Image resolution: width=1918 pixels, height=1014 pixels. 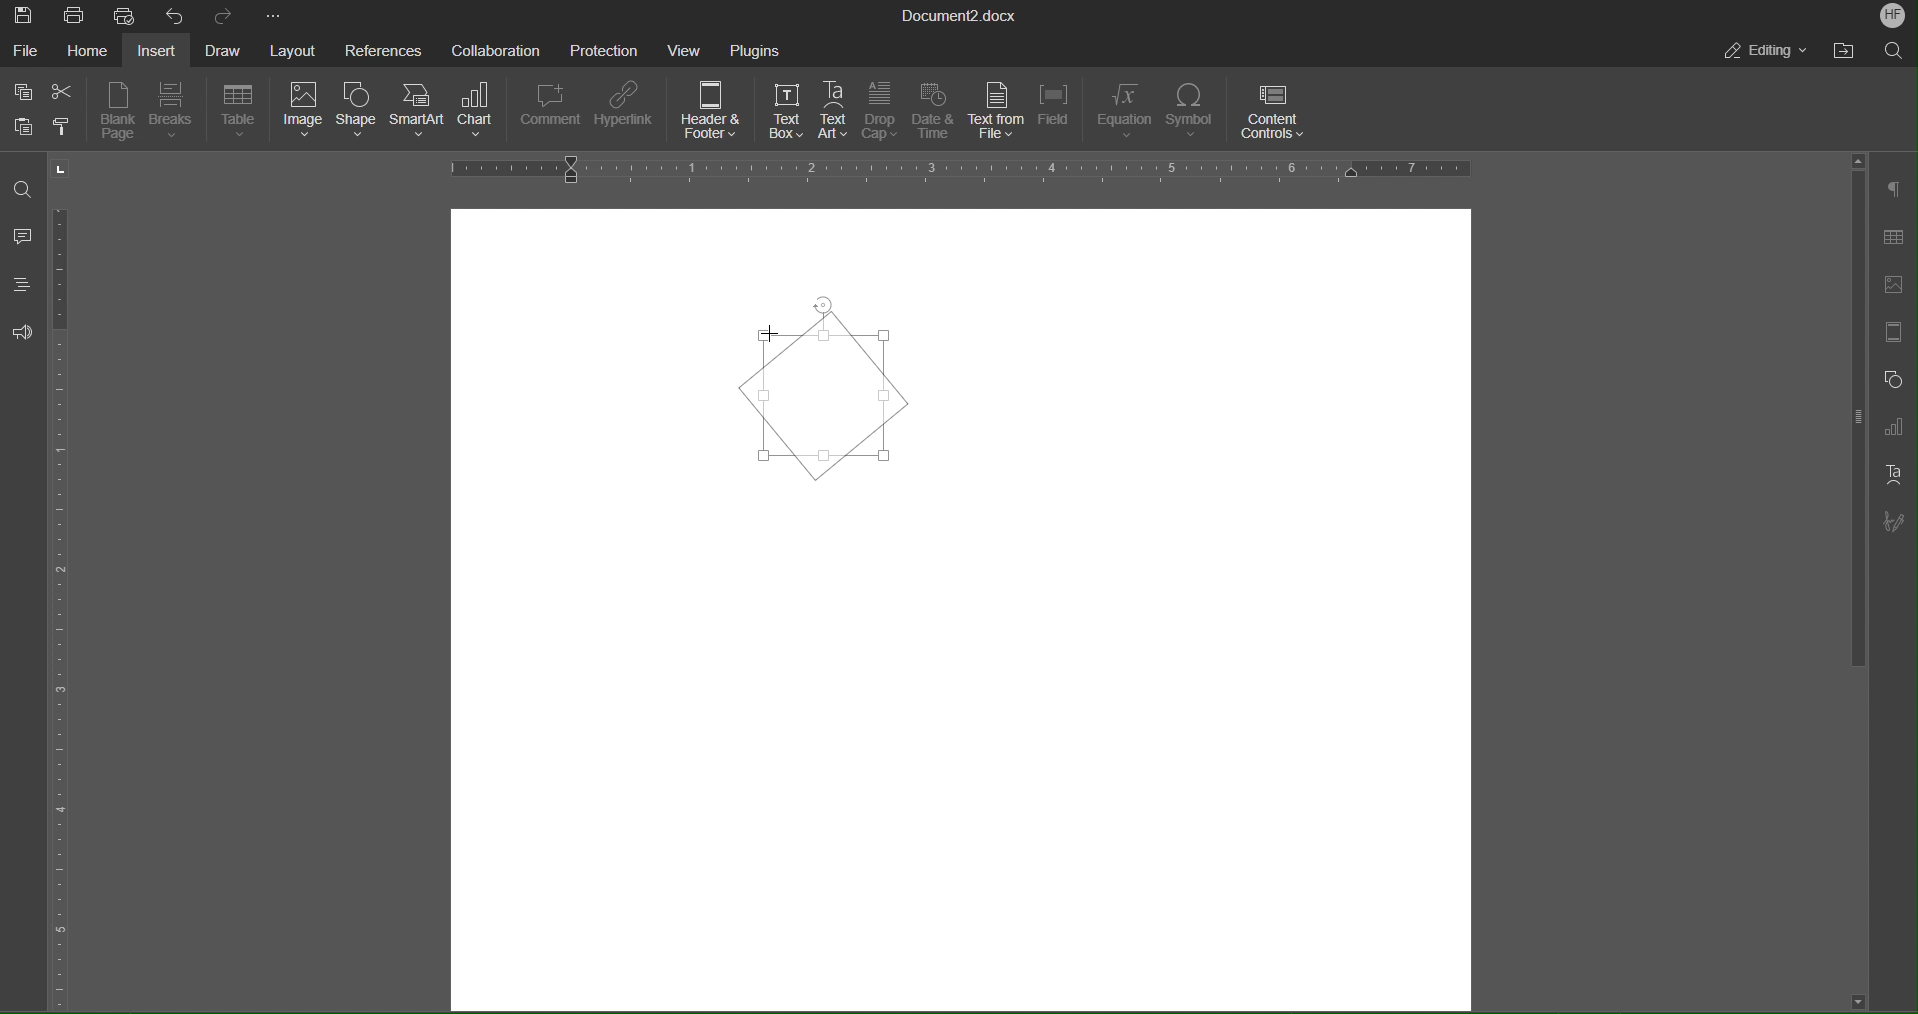 What do you see at coordinates (302, 113) in the screenshot?
I see `Image` at bounding box center [302, 113].